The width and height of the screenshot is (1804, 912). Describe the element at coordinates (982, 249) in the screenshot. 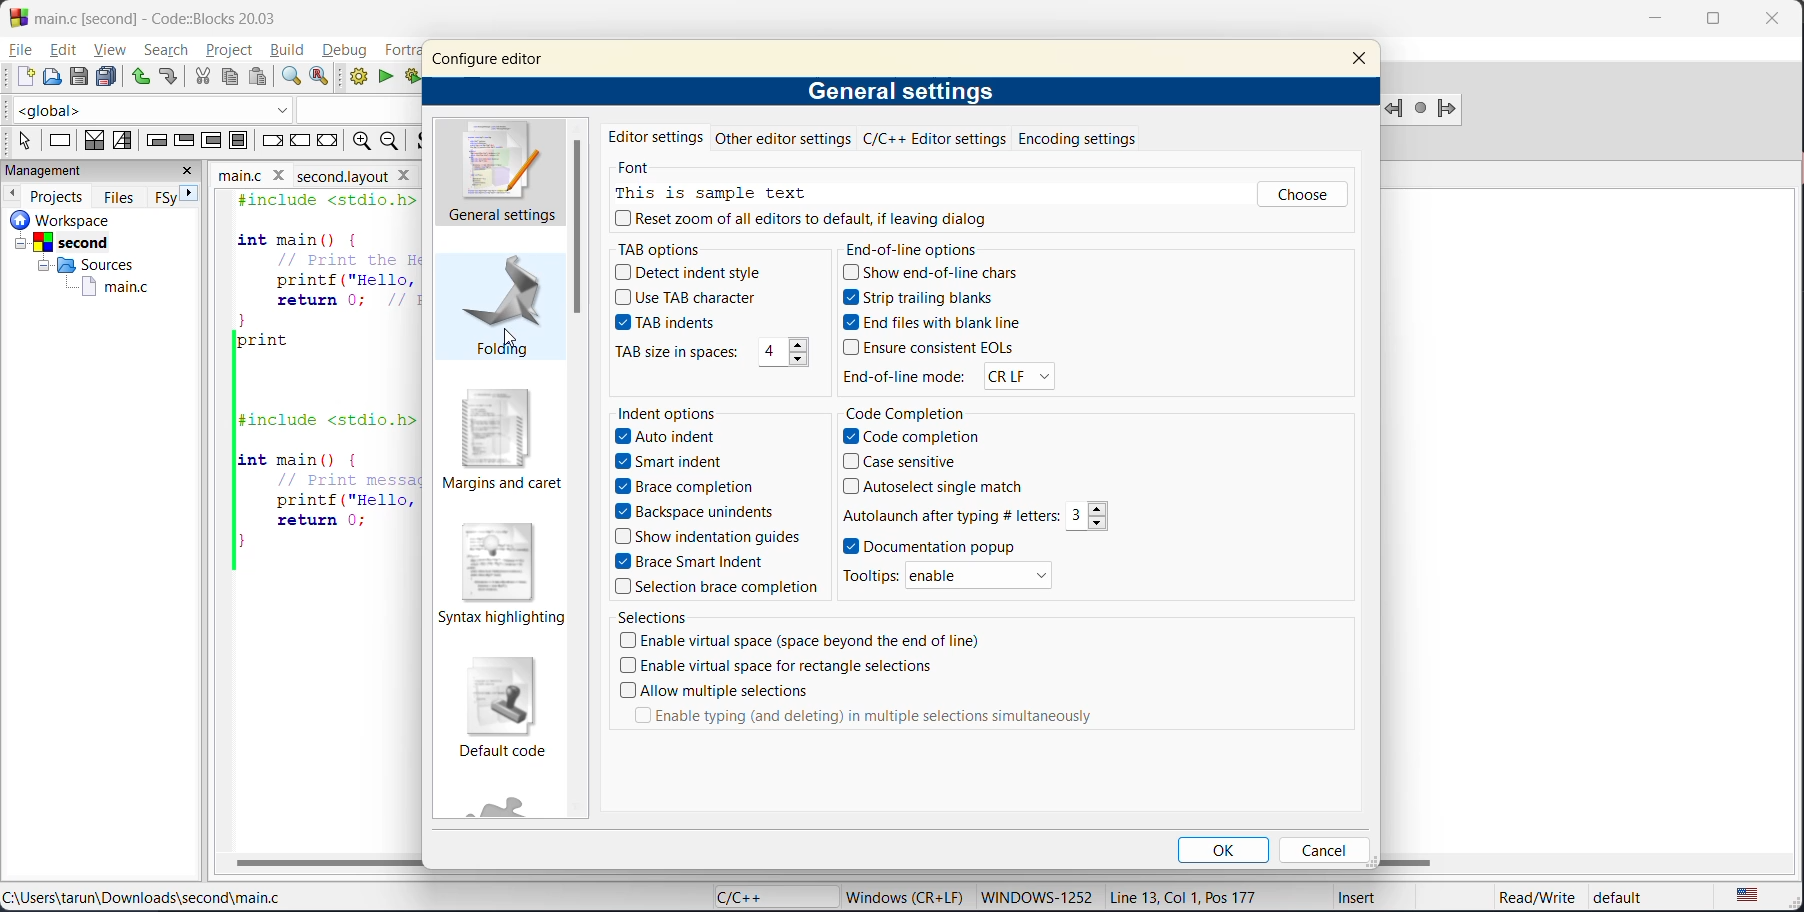

I see `end of line options` at that location.